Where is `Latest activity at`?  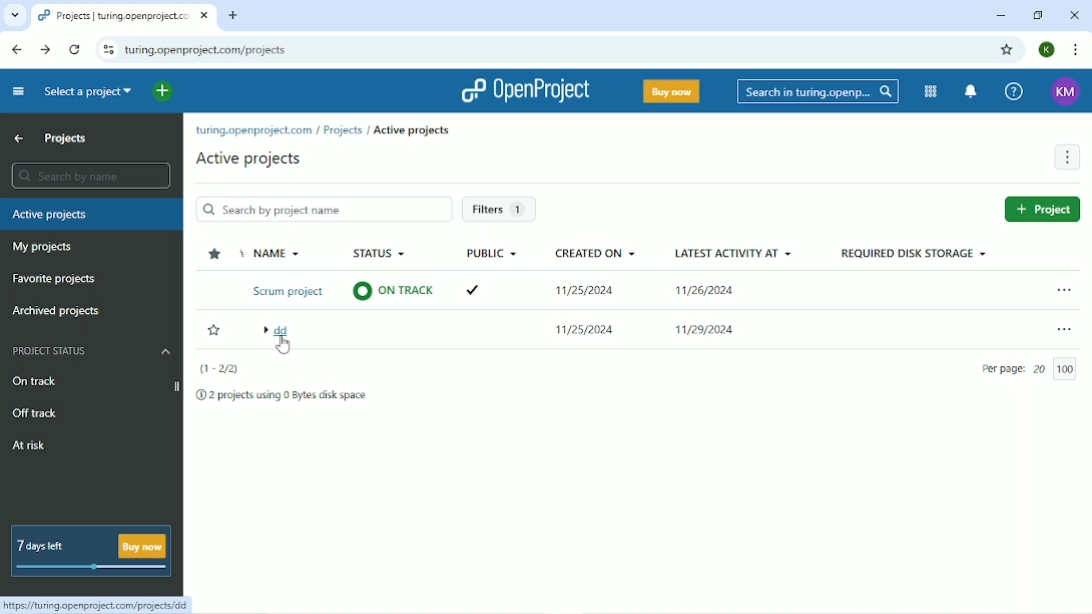
Latest activity at is located at coordinates (730, 251).